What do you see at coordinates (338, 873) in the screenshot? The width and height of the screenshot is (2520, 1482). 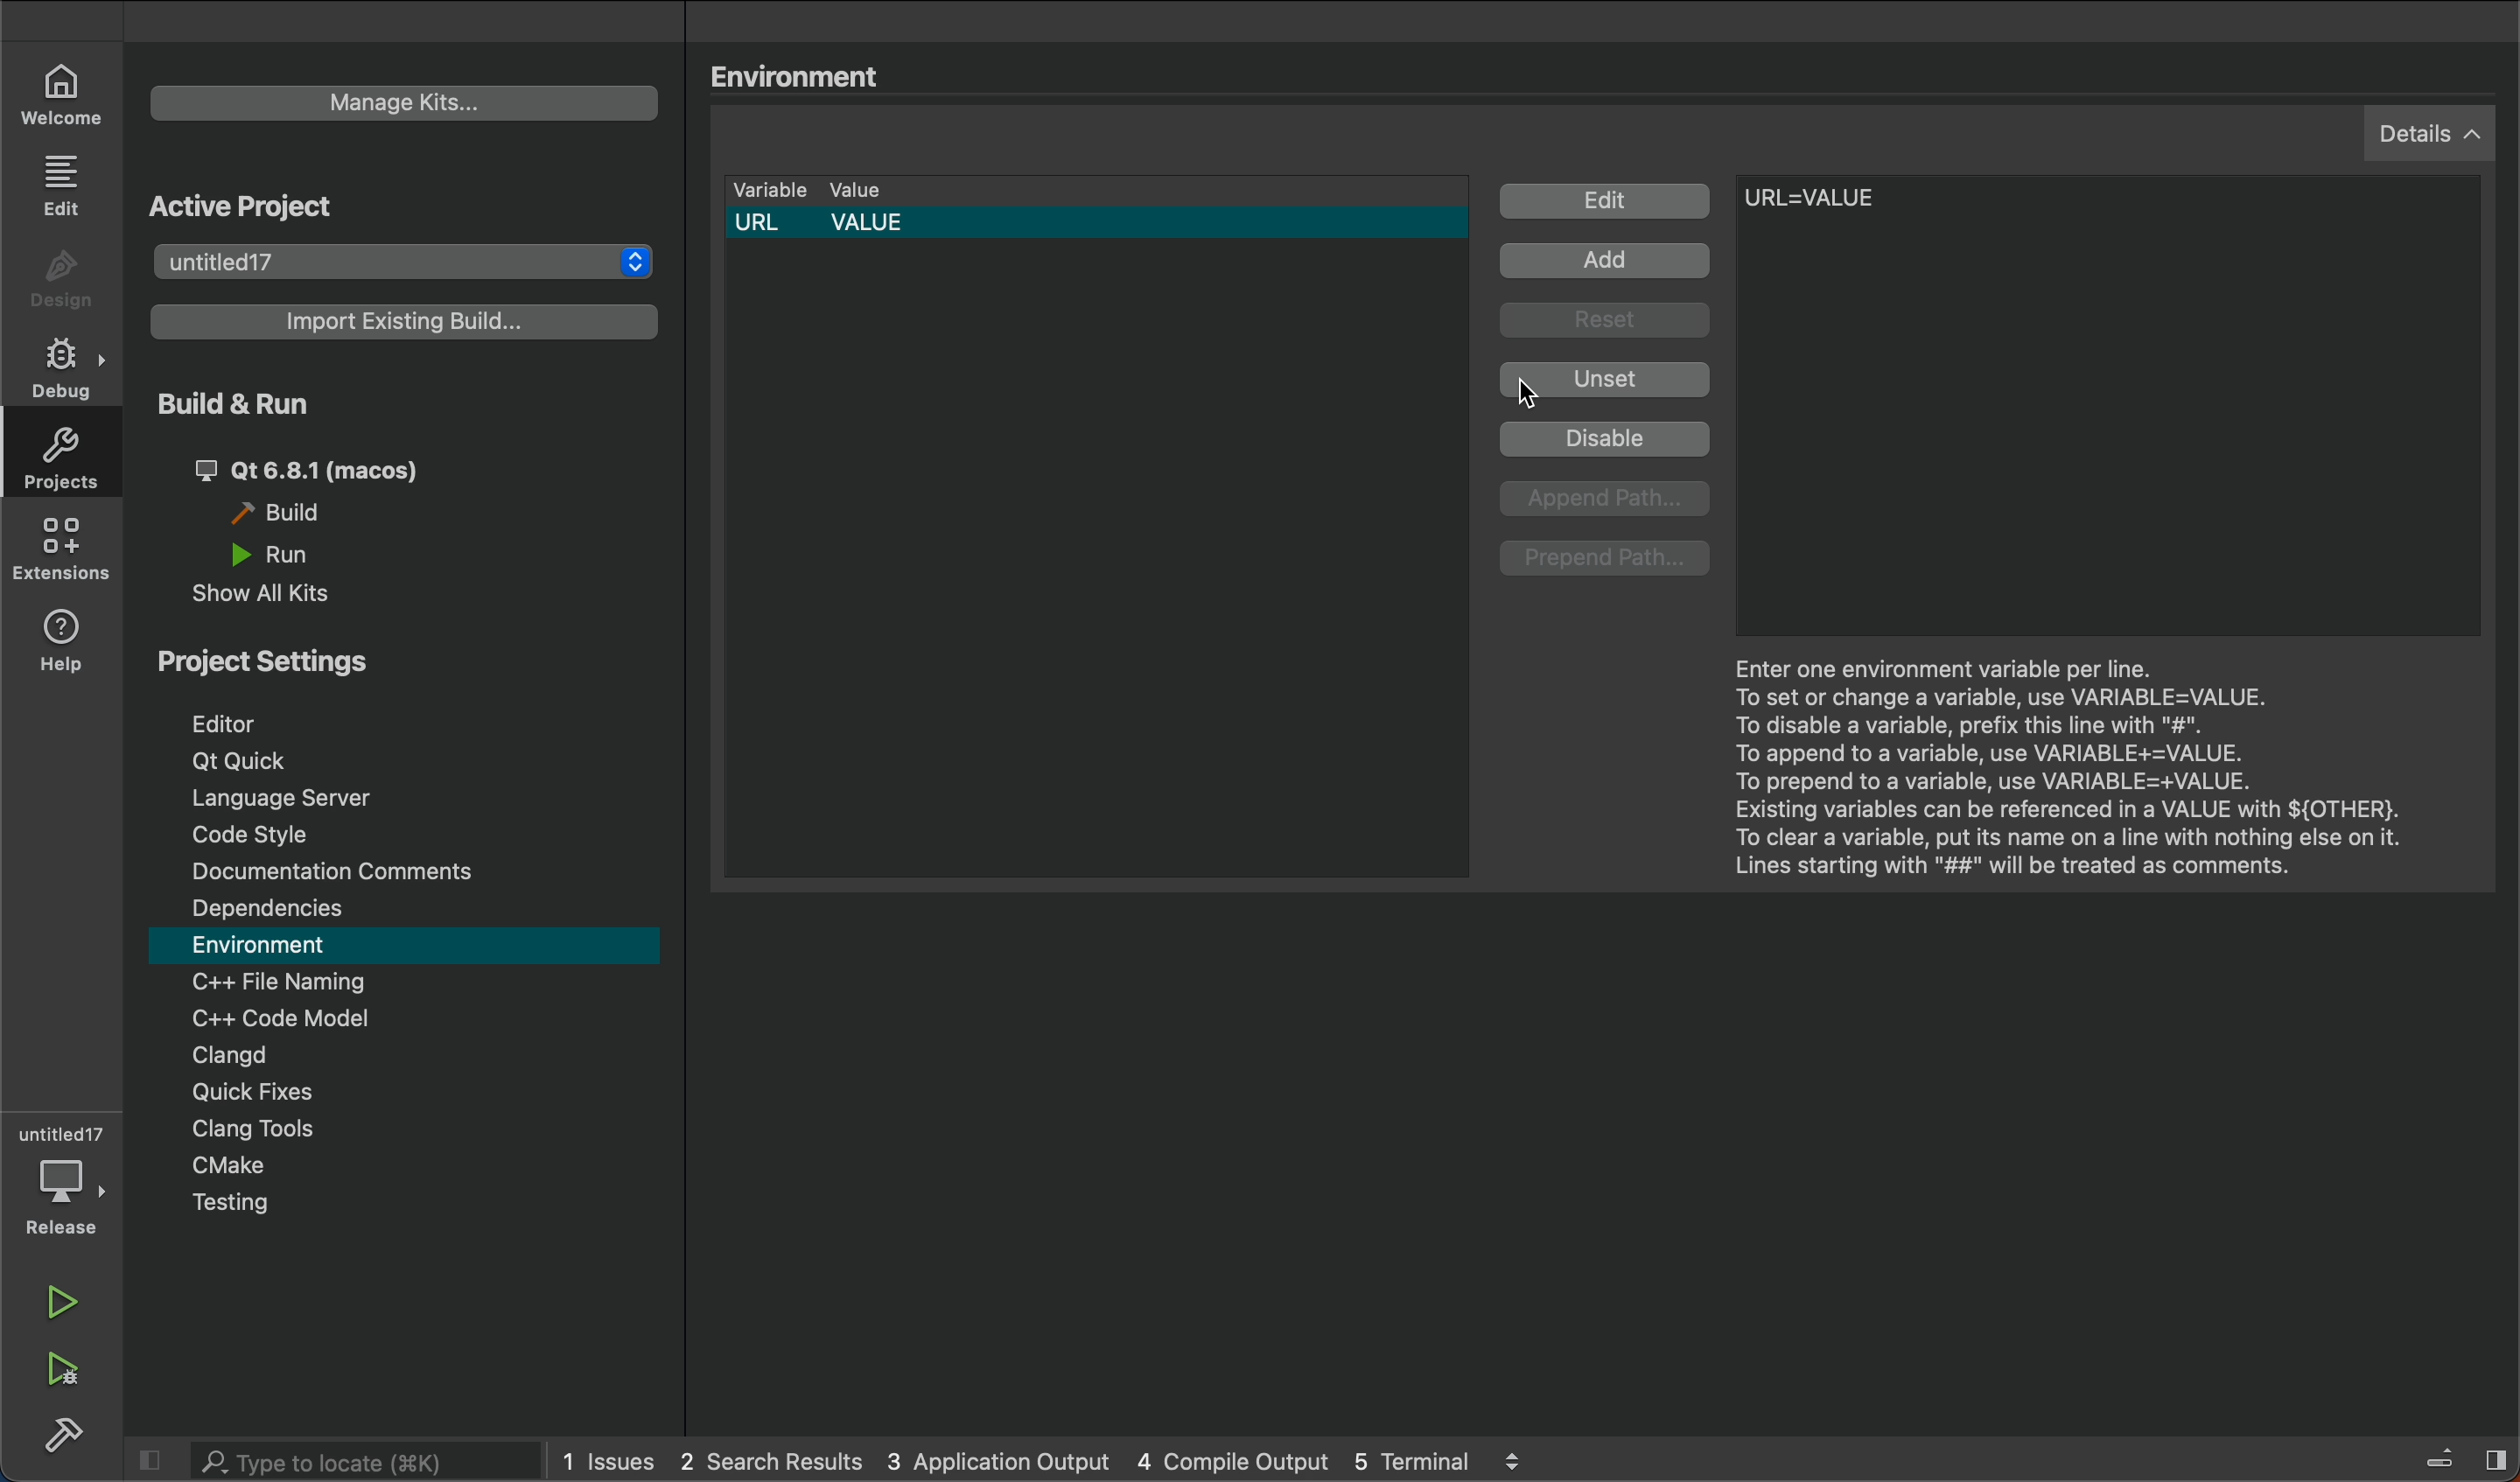 I see `comments` at bounding box center [338, 873].